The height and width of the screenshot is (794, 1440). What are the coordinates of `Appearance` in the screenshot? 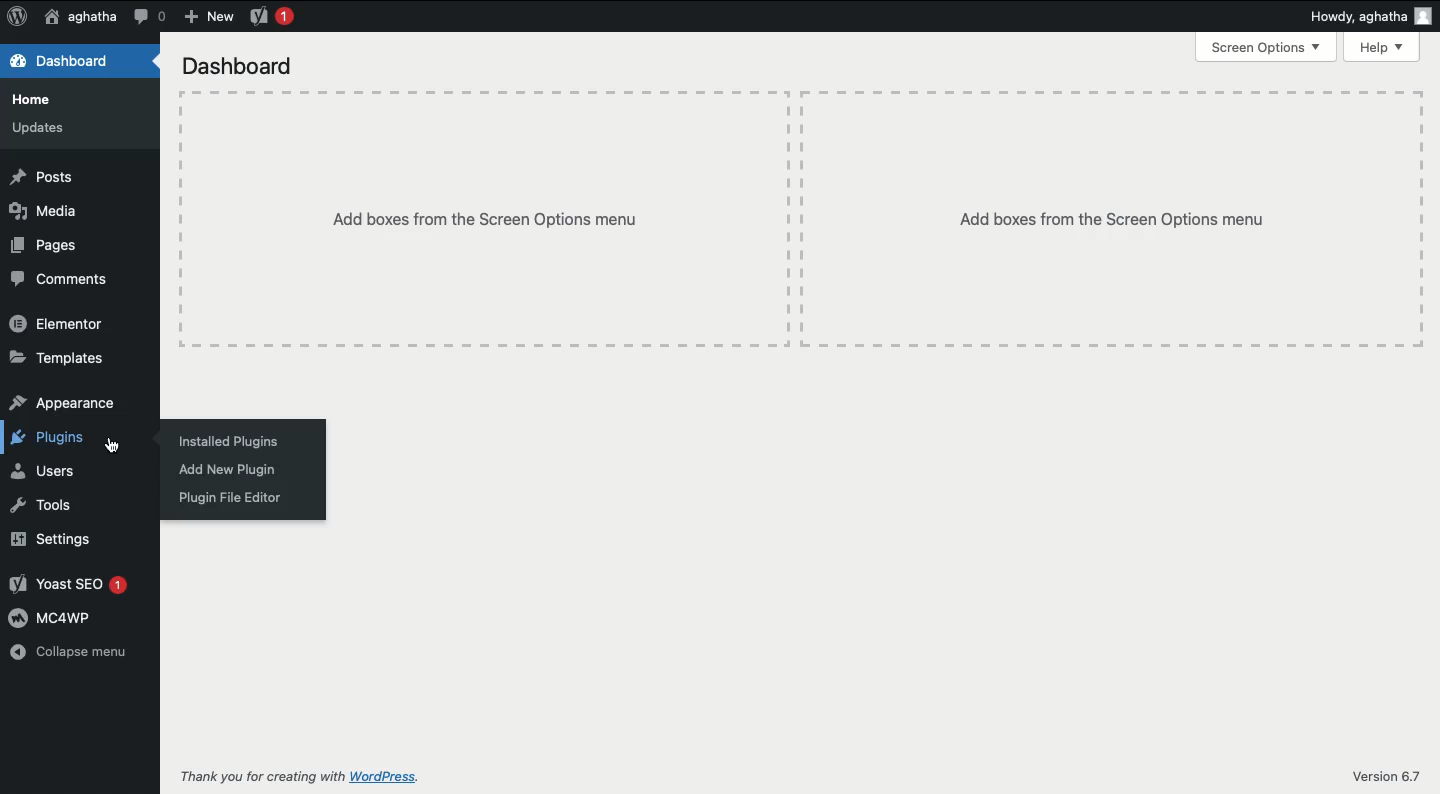 It's located at (62, 403).